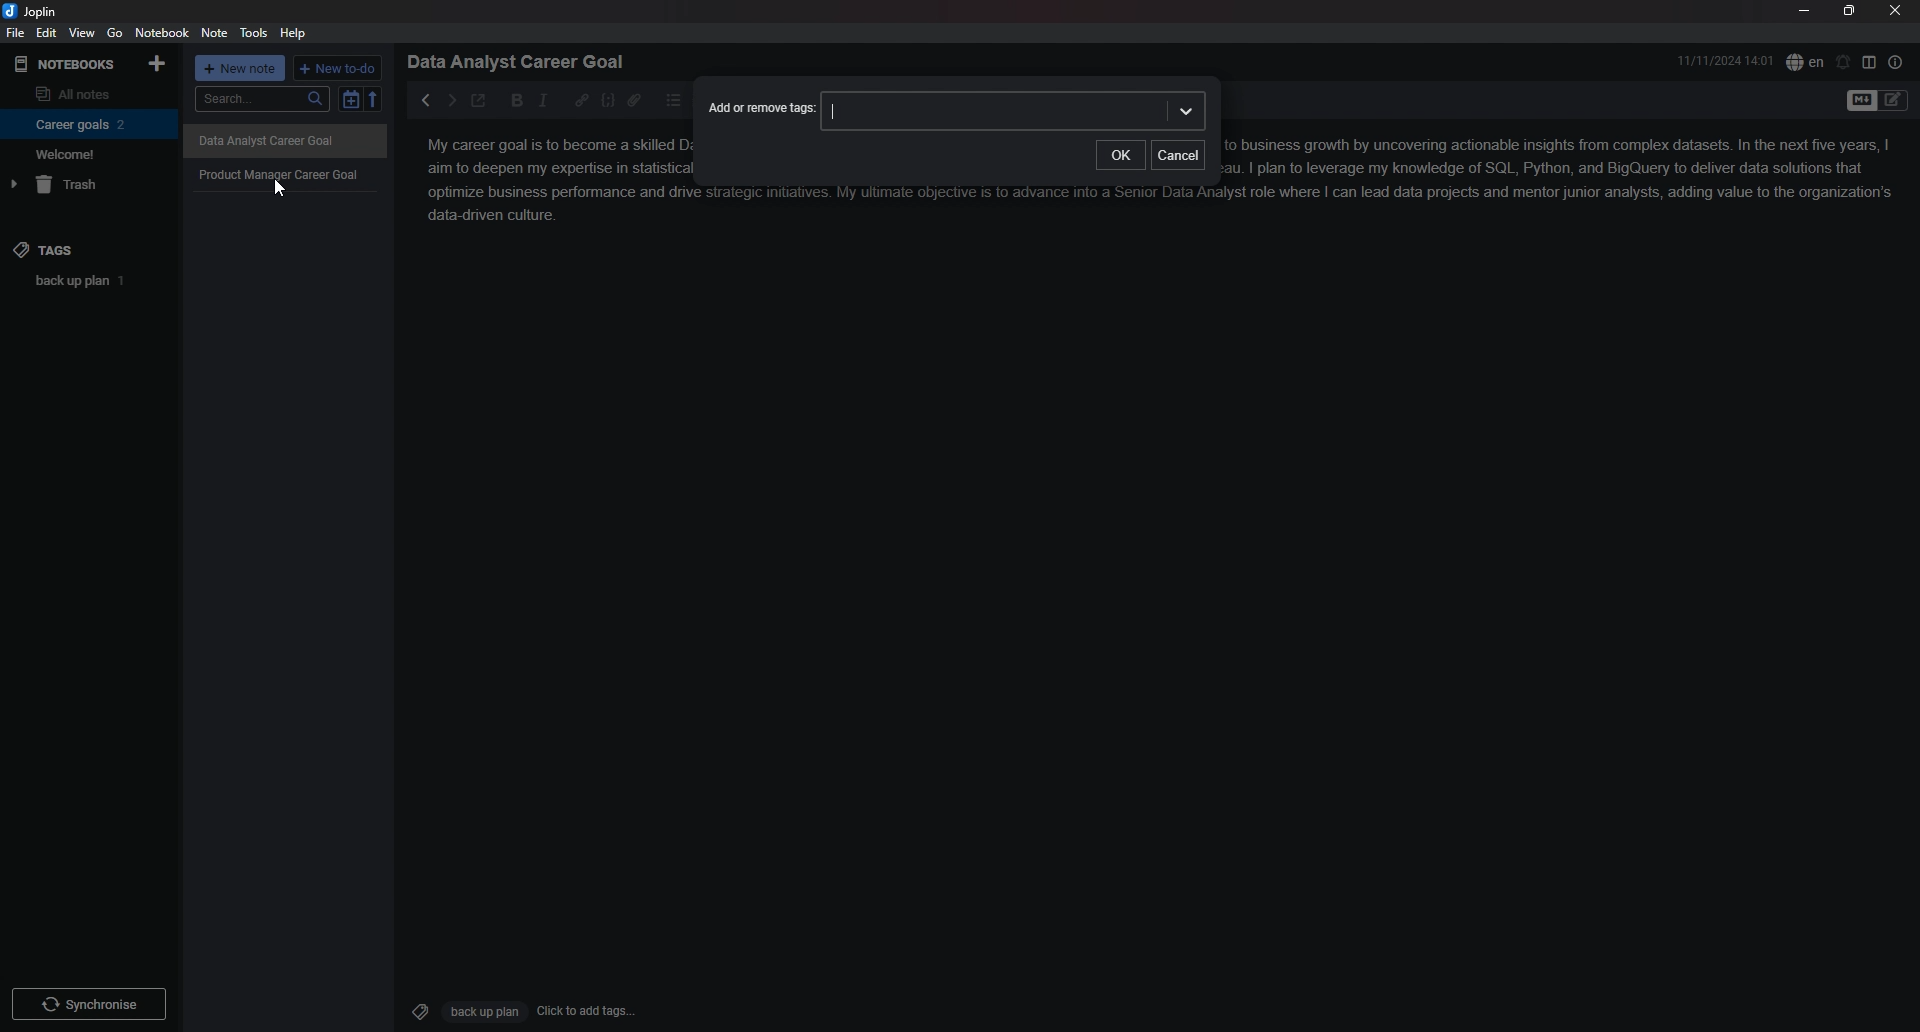  What do you see at coordinates (240, 68) in the screenshot?
I see `+ new note` at bounding box center [240, 68].